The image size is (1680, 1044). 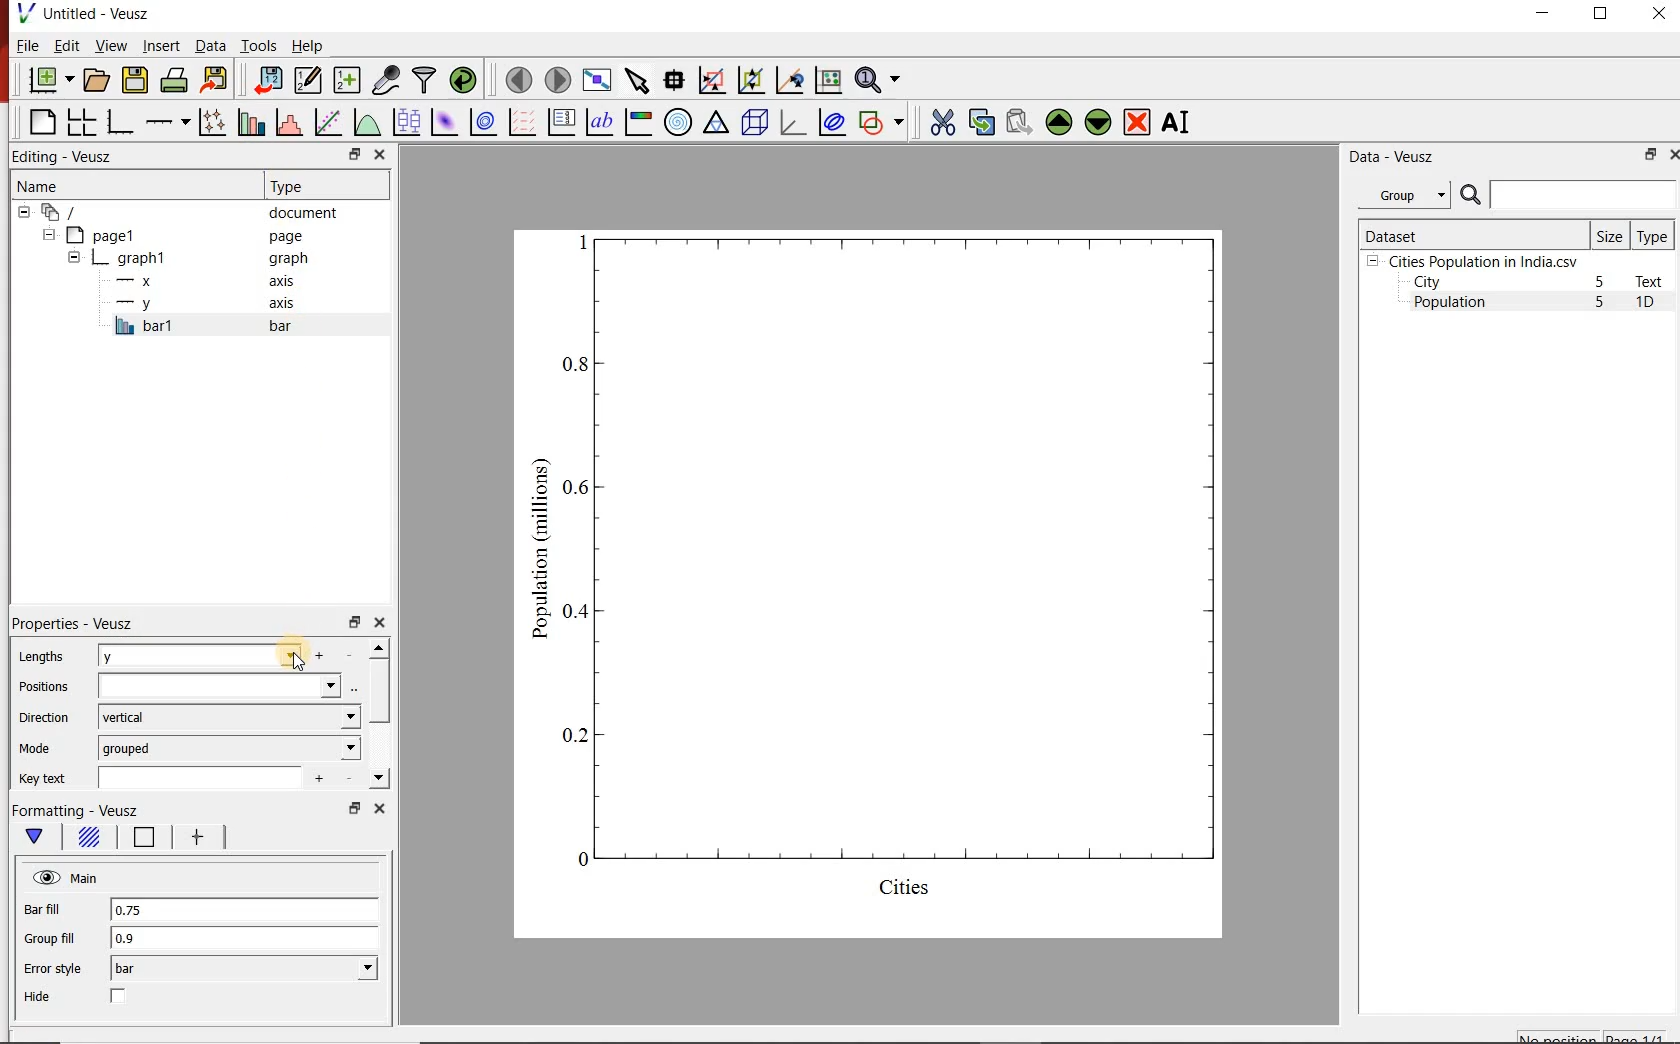 What do you see at coordinates (208, 281) in the screenshot?
I see `x axis` at bounding box center [208, 281].